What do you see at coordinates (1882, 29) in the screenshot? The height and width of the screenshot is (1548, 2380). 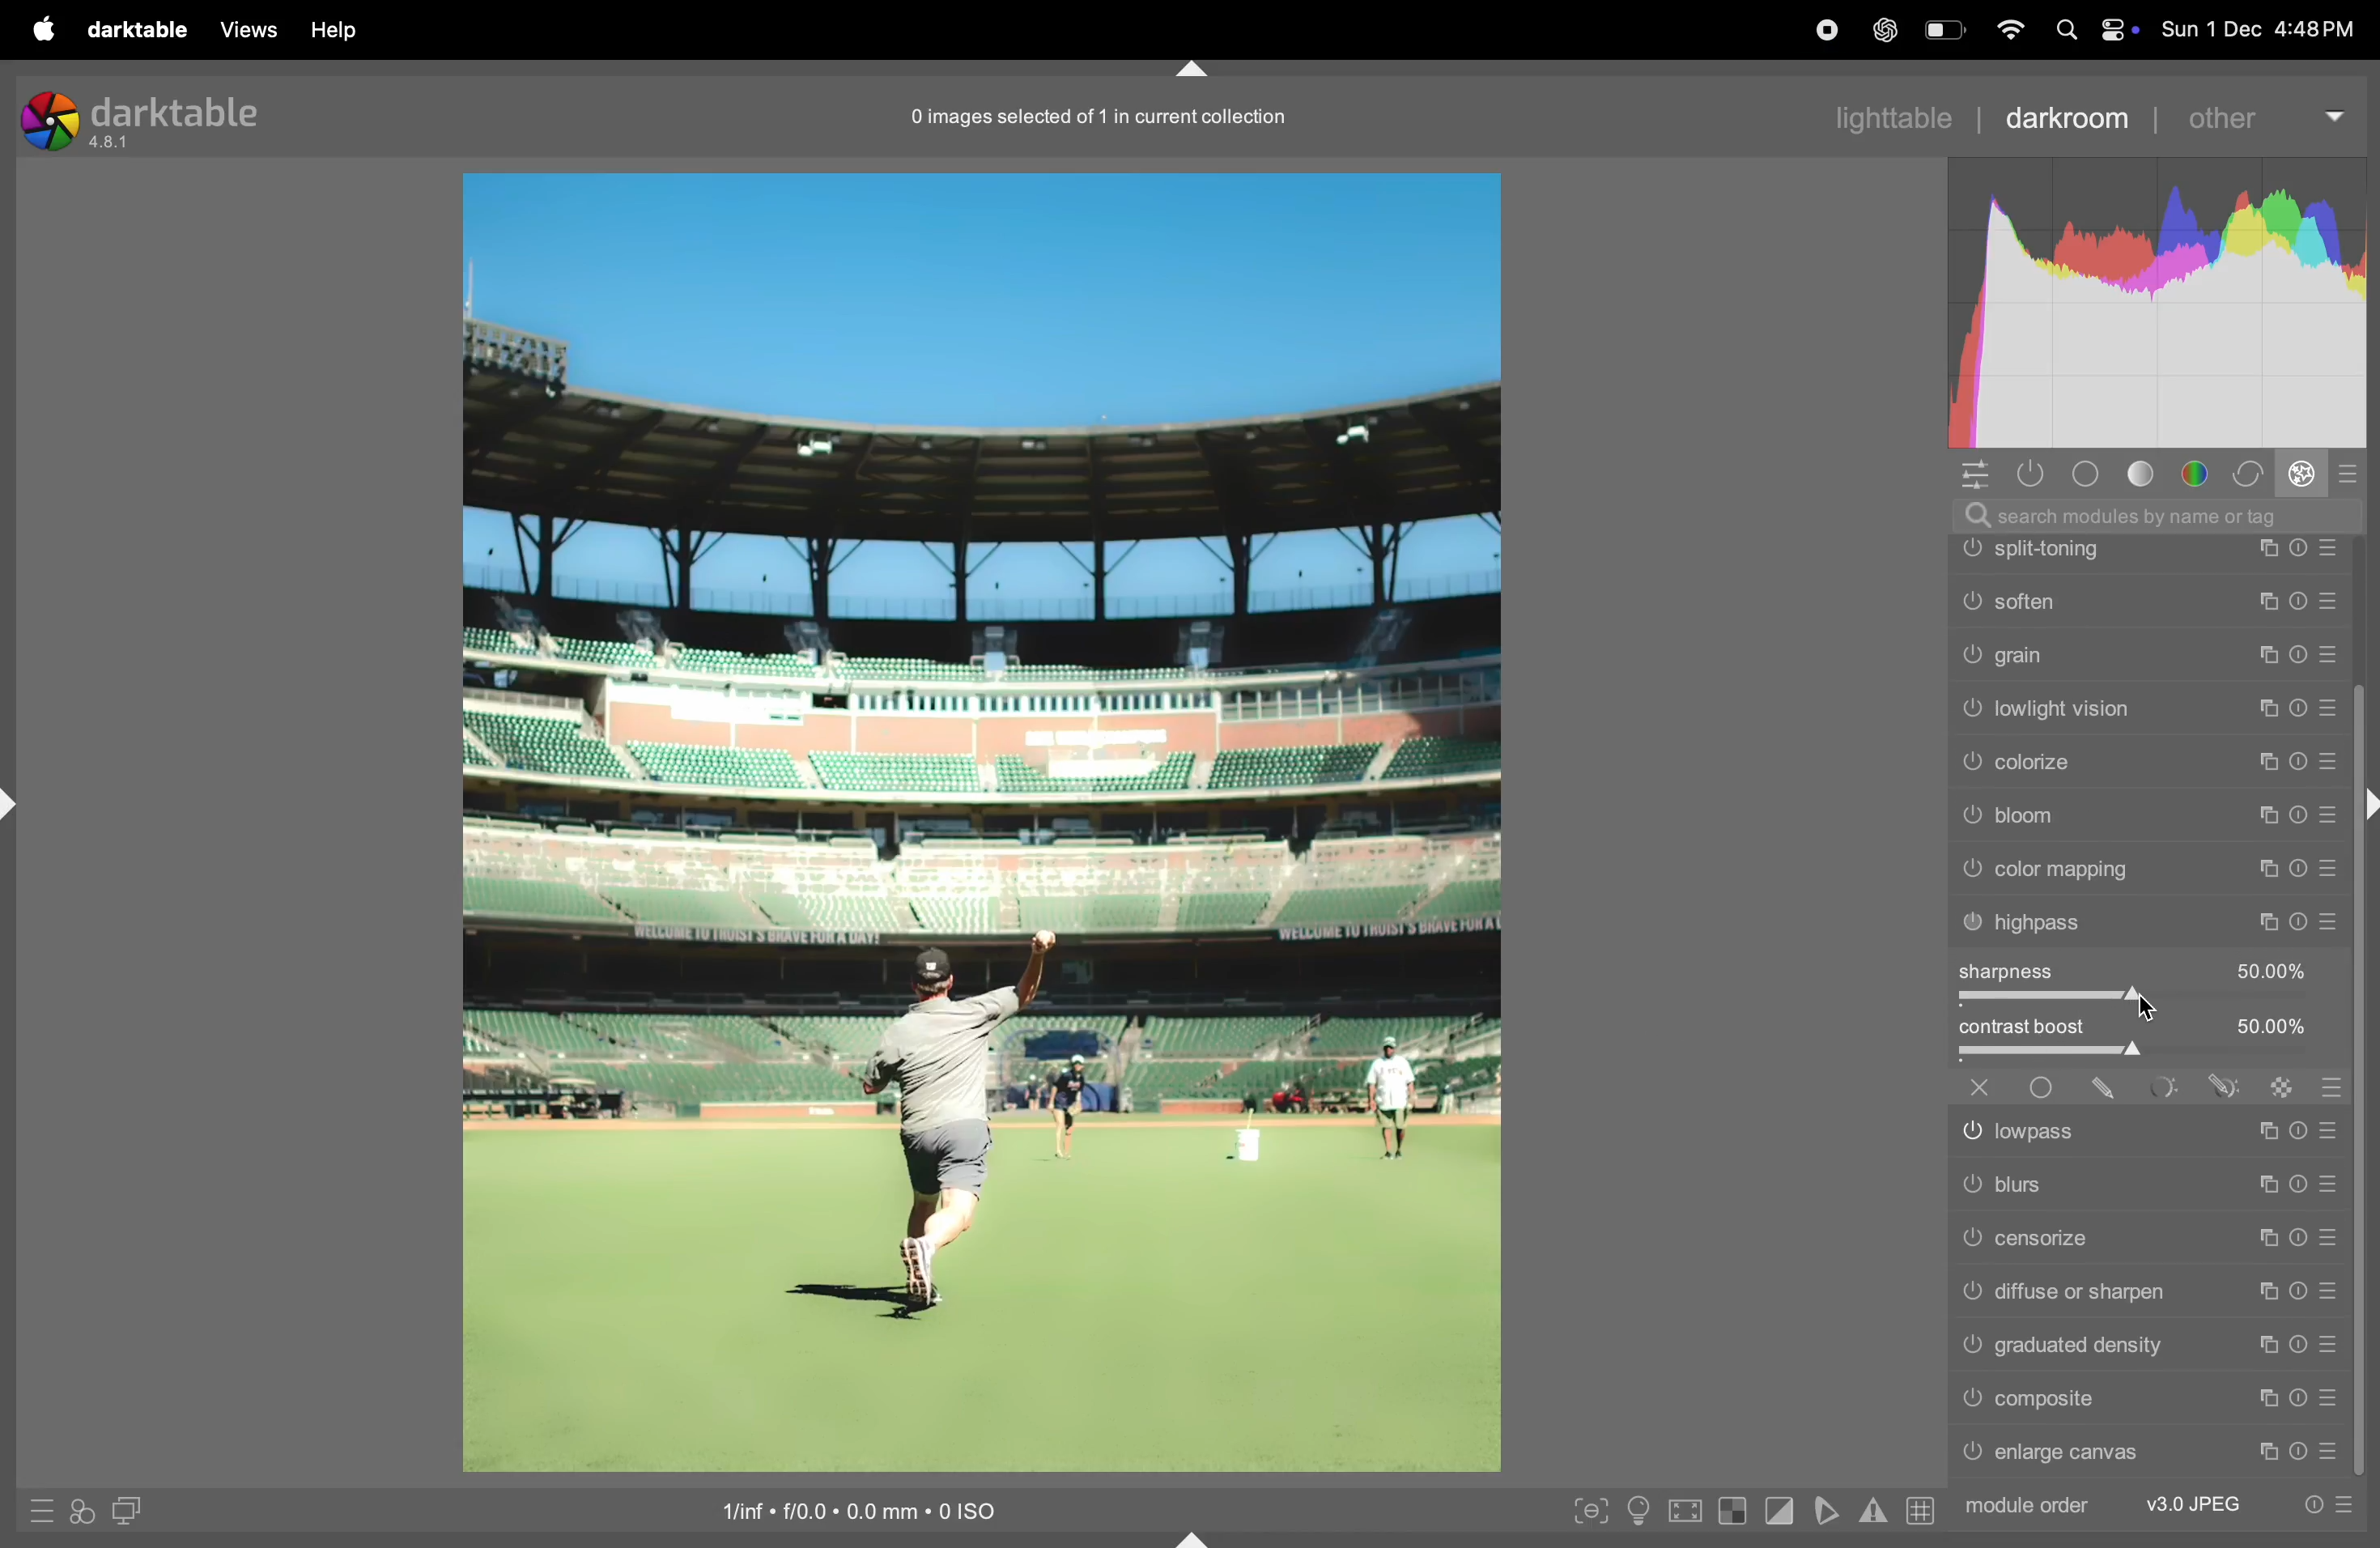 I see `cahtgpt` at bounding box center [1882, 29].